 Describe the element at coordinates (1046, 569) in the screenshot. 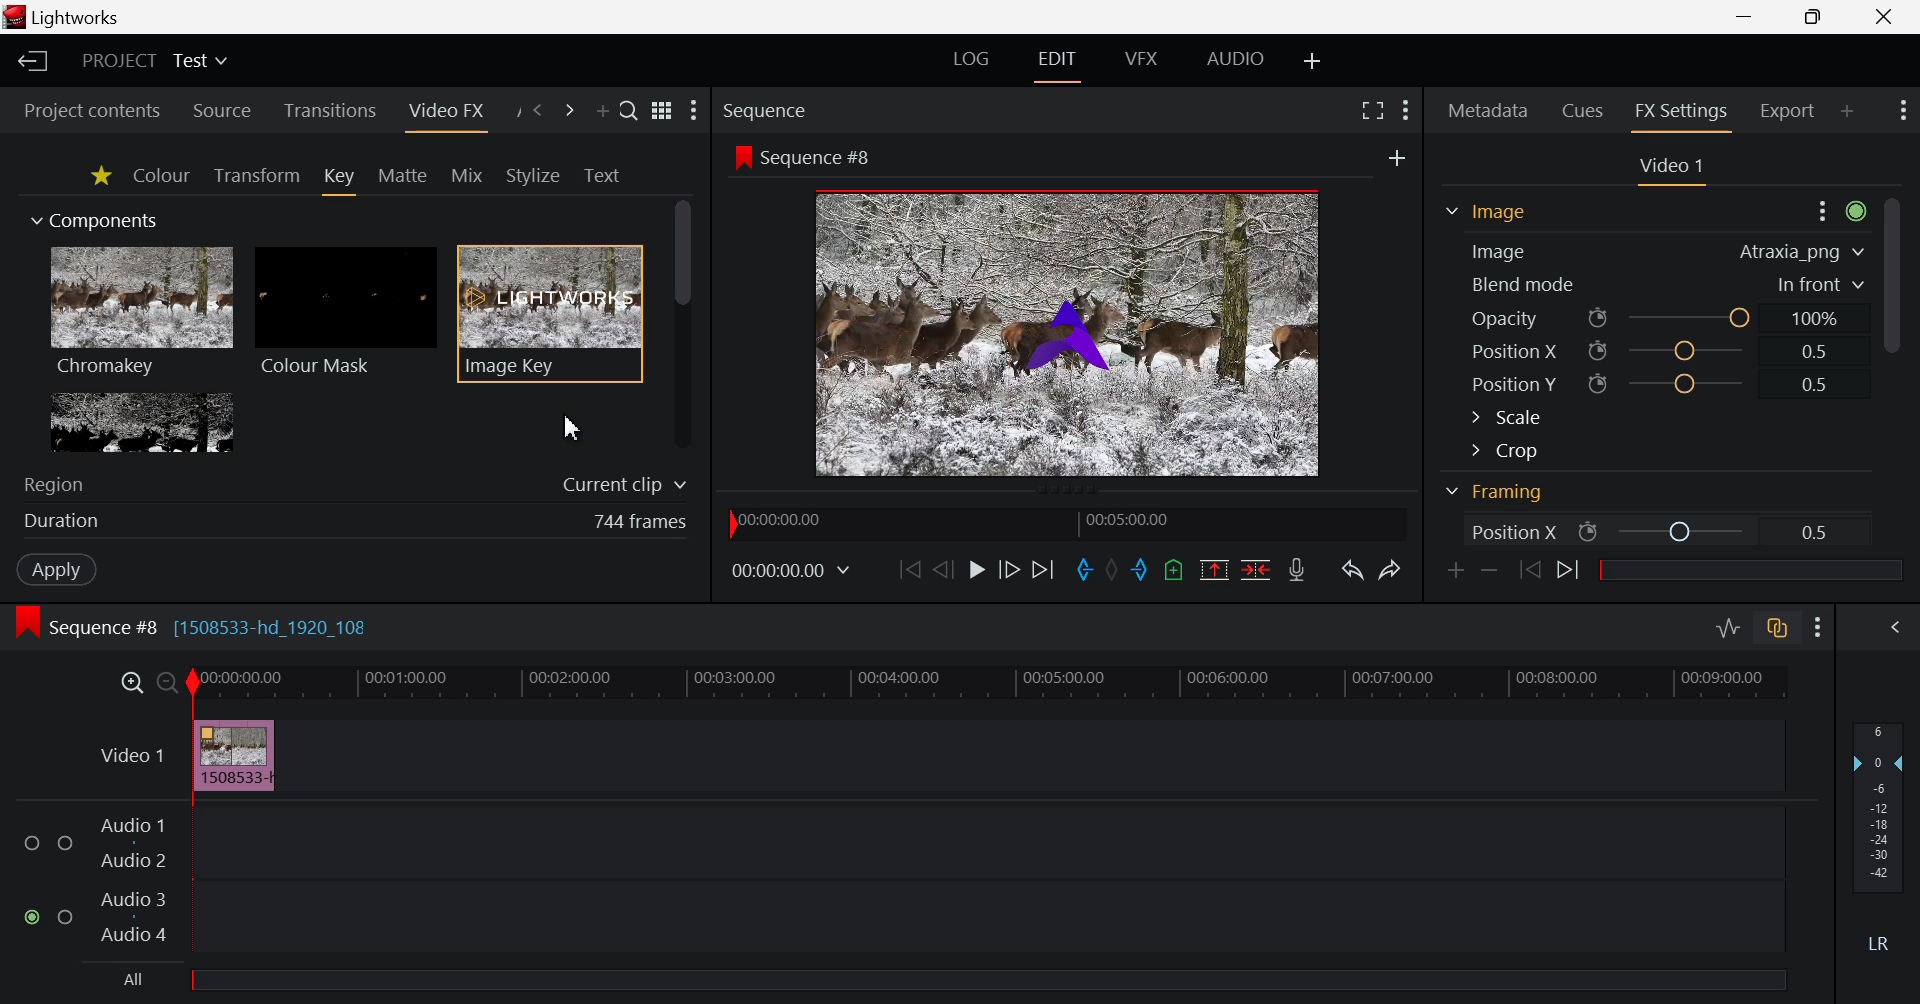

I see `To End` at that location.